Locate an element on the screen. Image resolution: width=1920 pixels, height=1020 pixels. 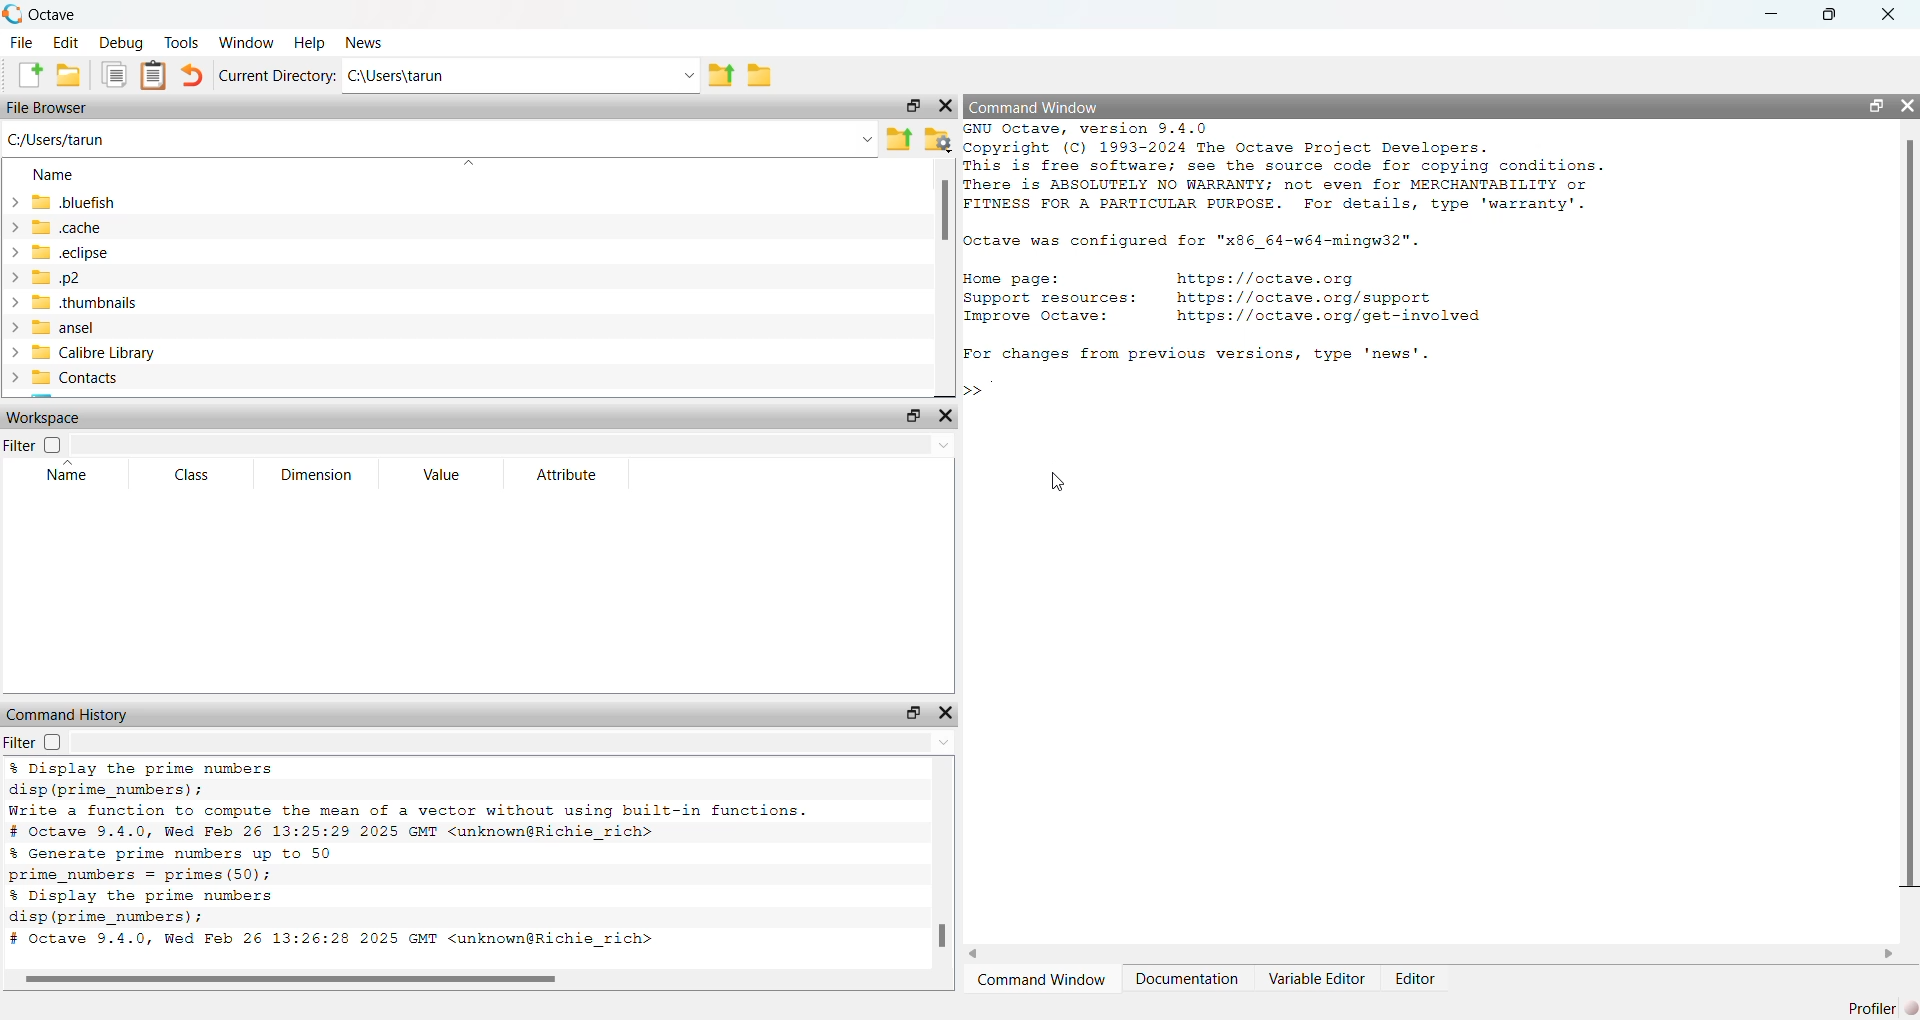
.cache is located at coordinates (66, 228).